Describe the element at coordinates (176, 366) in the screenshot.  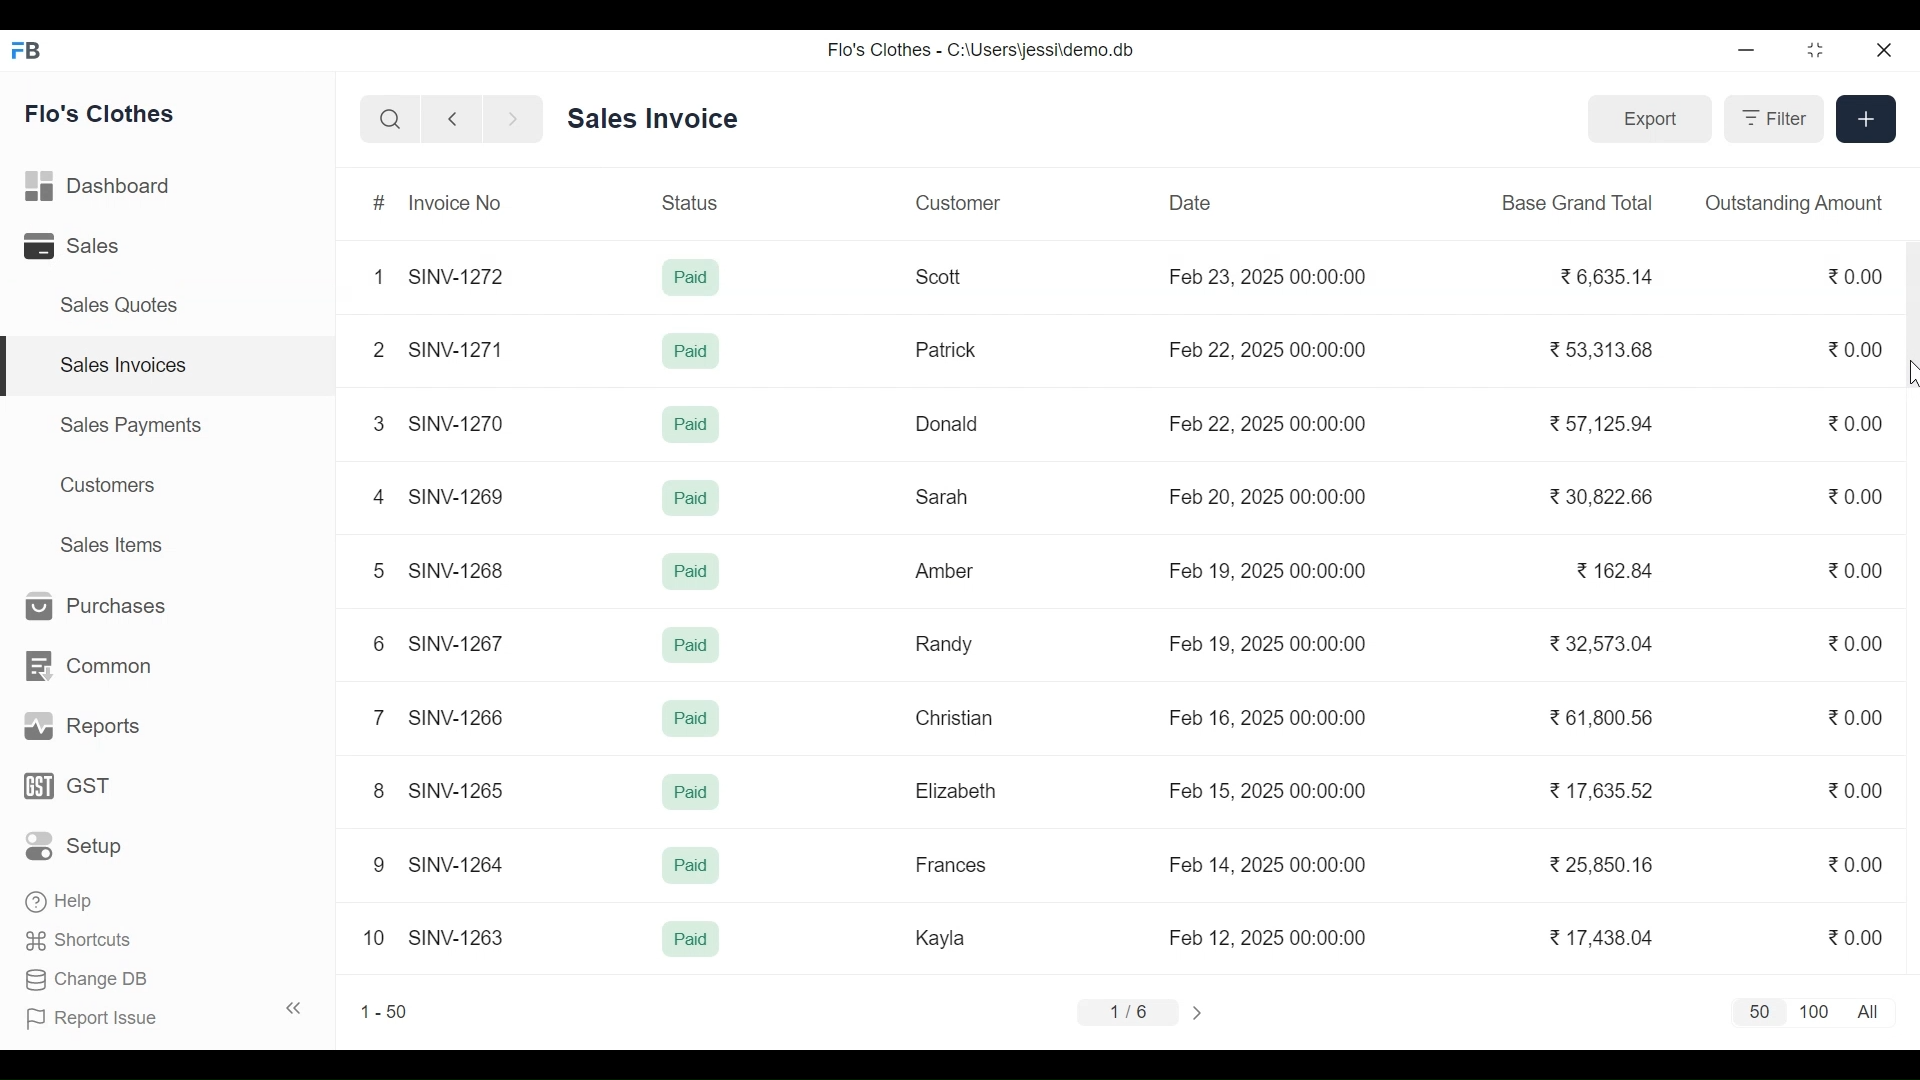
I see `Sales Invoices` at that location.